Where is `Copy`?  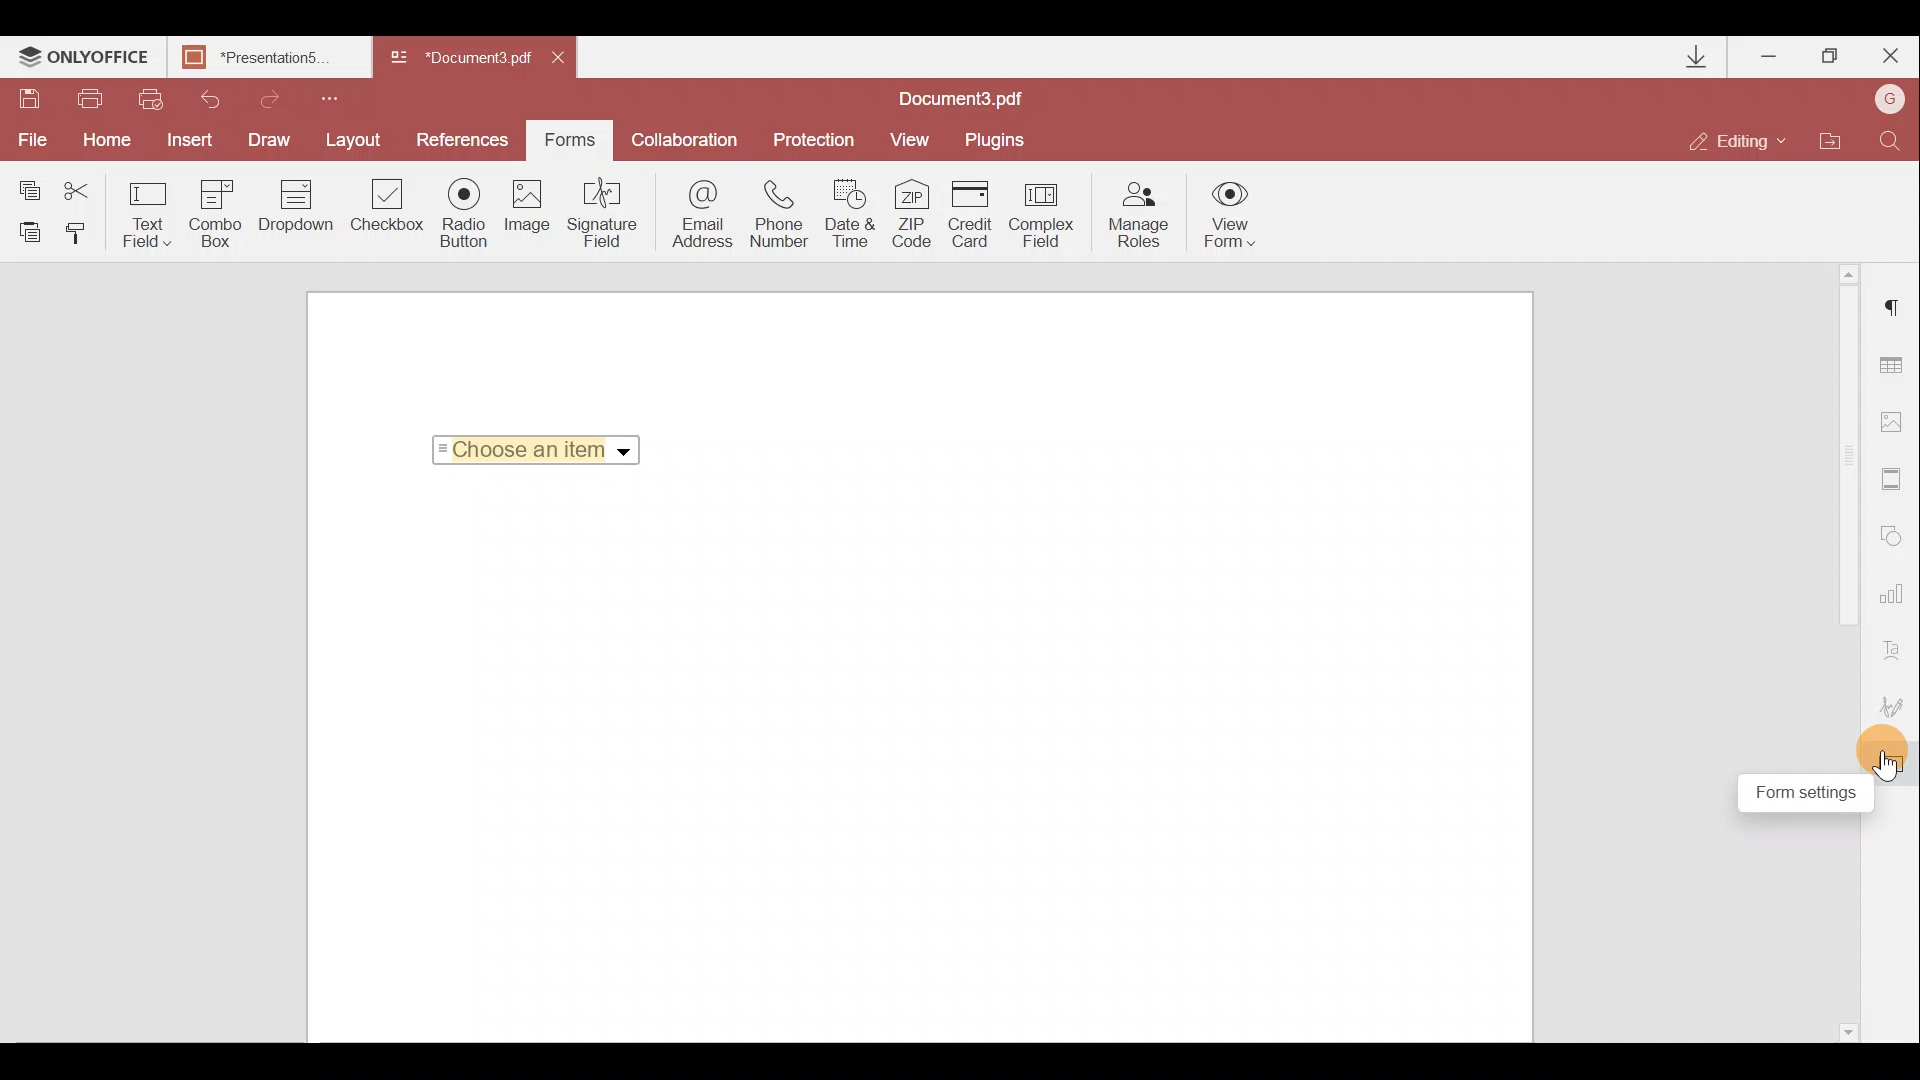
Copy is located at coordinates (28, 186).